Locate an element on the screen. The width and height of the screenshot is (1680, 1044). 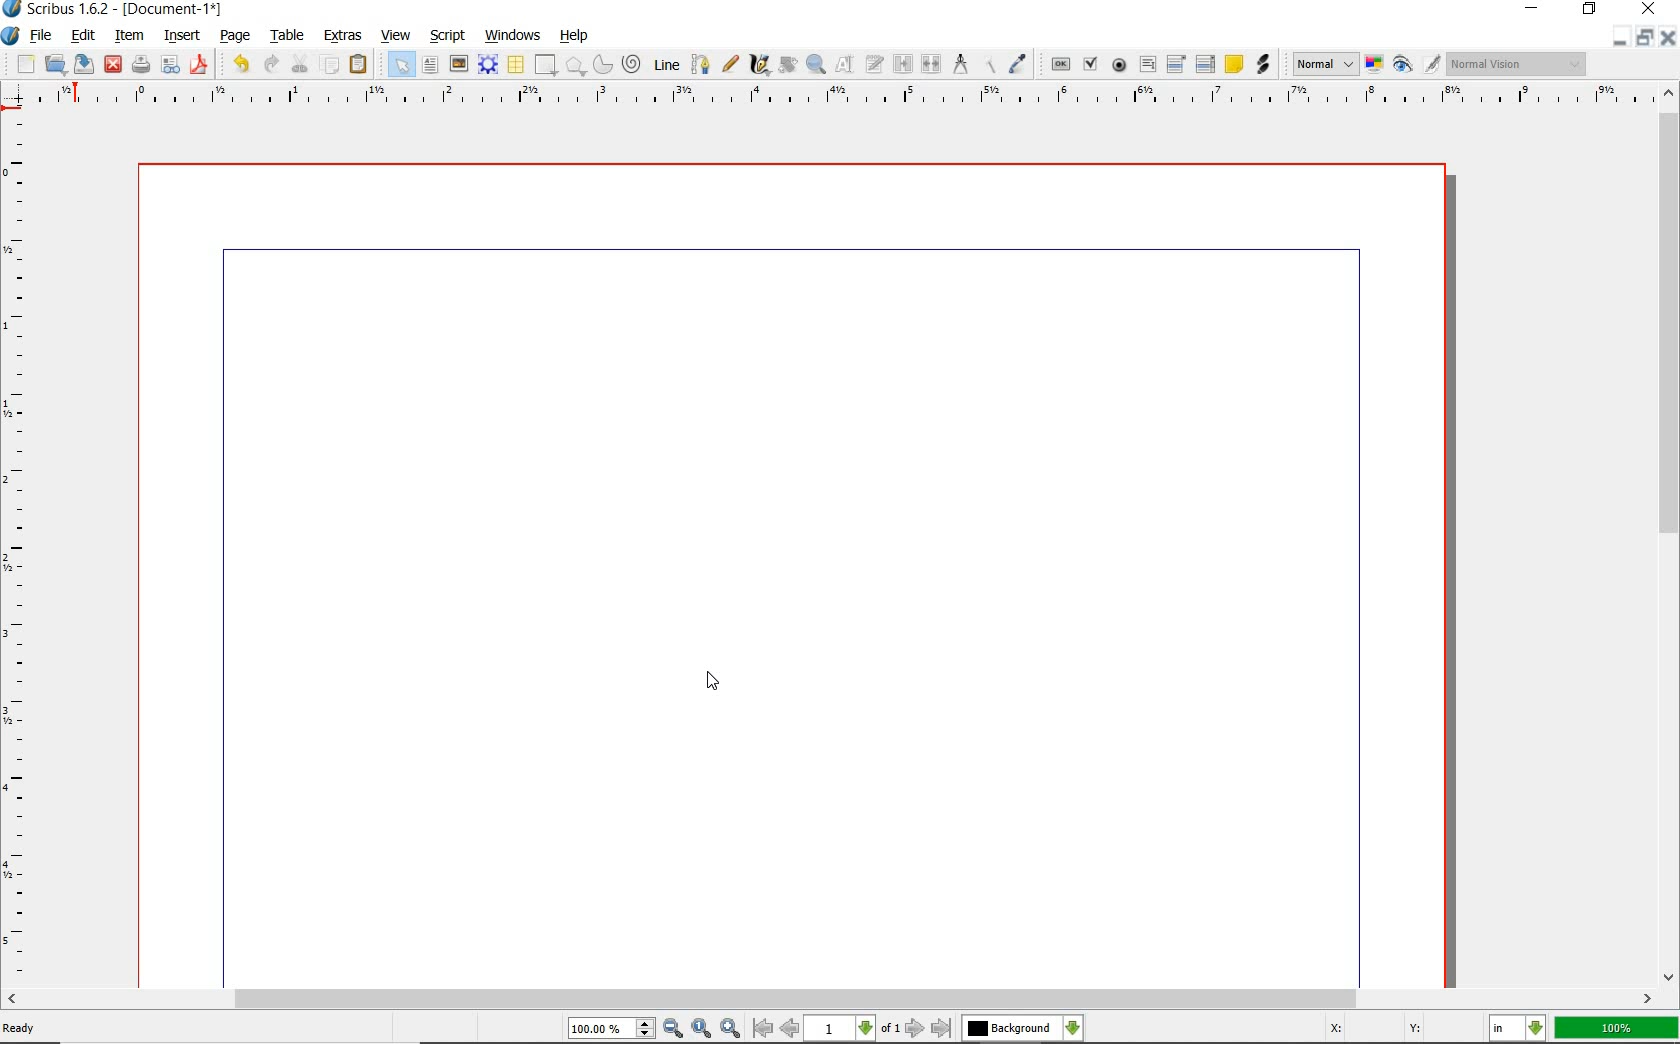
page is located at coordinates (237, 37).